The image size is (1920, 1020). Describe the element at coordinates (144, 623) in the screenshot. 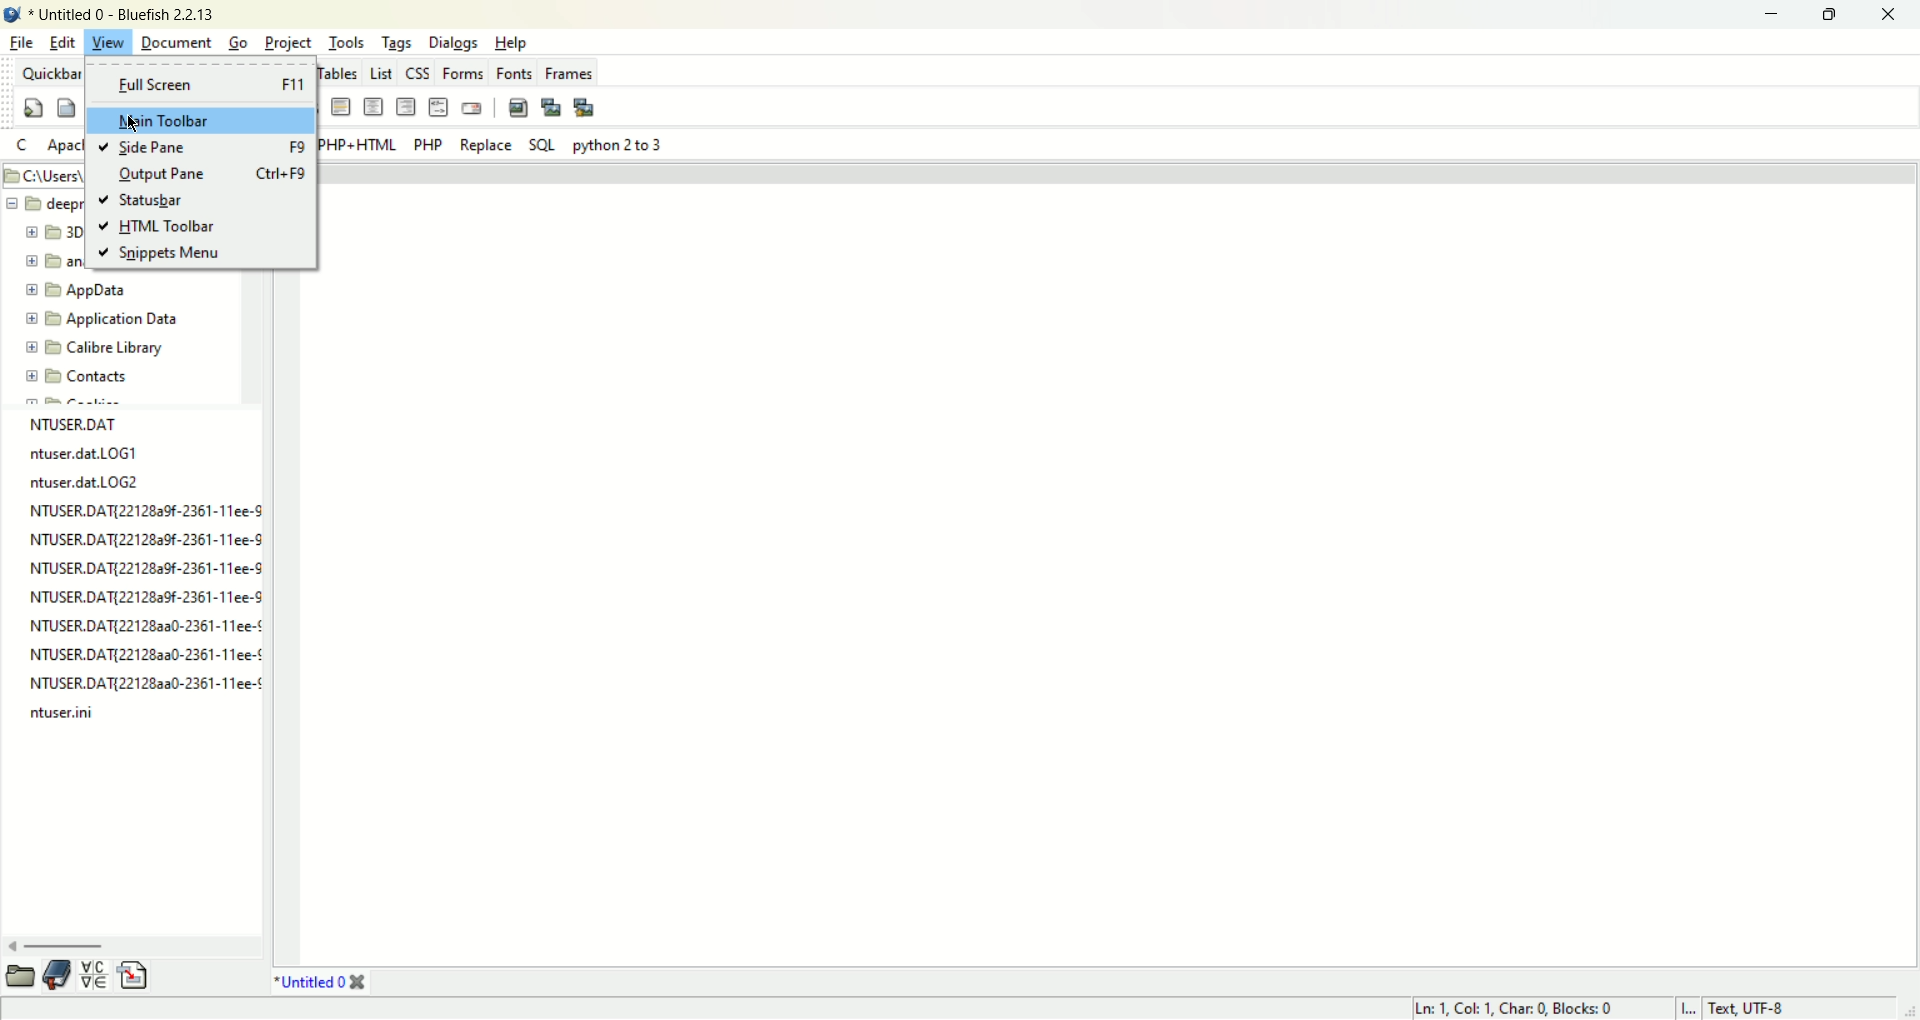

I see `NTUSER.DAT{221282a0-2361-11ee-¢` at that location.